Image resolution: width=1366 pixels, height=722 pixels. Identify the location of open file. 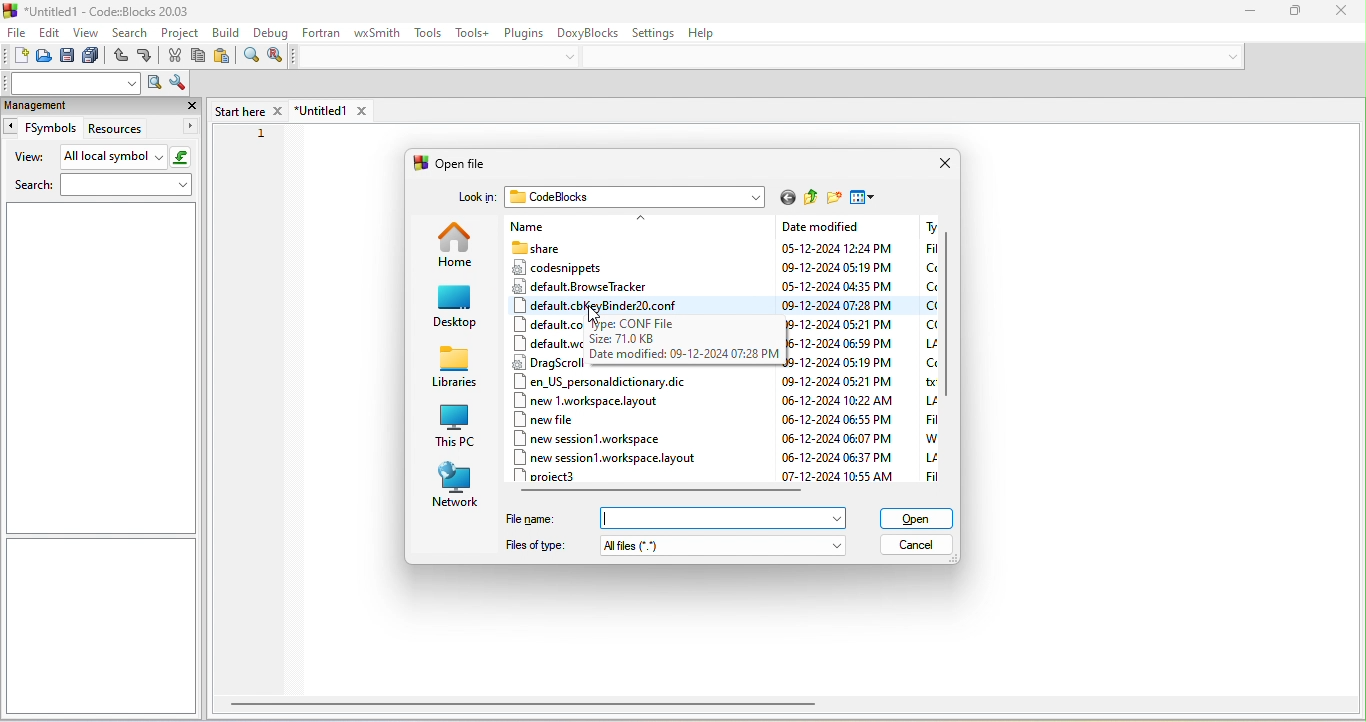
(449, 161).